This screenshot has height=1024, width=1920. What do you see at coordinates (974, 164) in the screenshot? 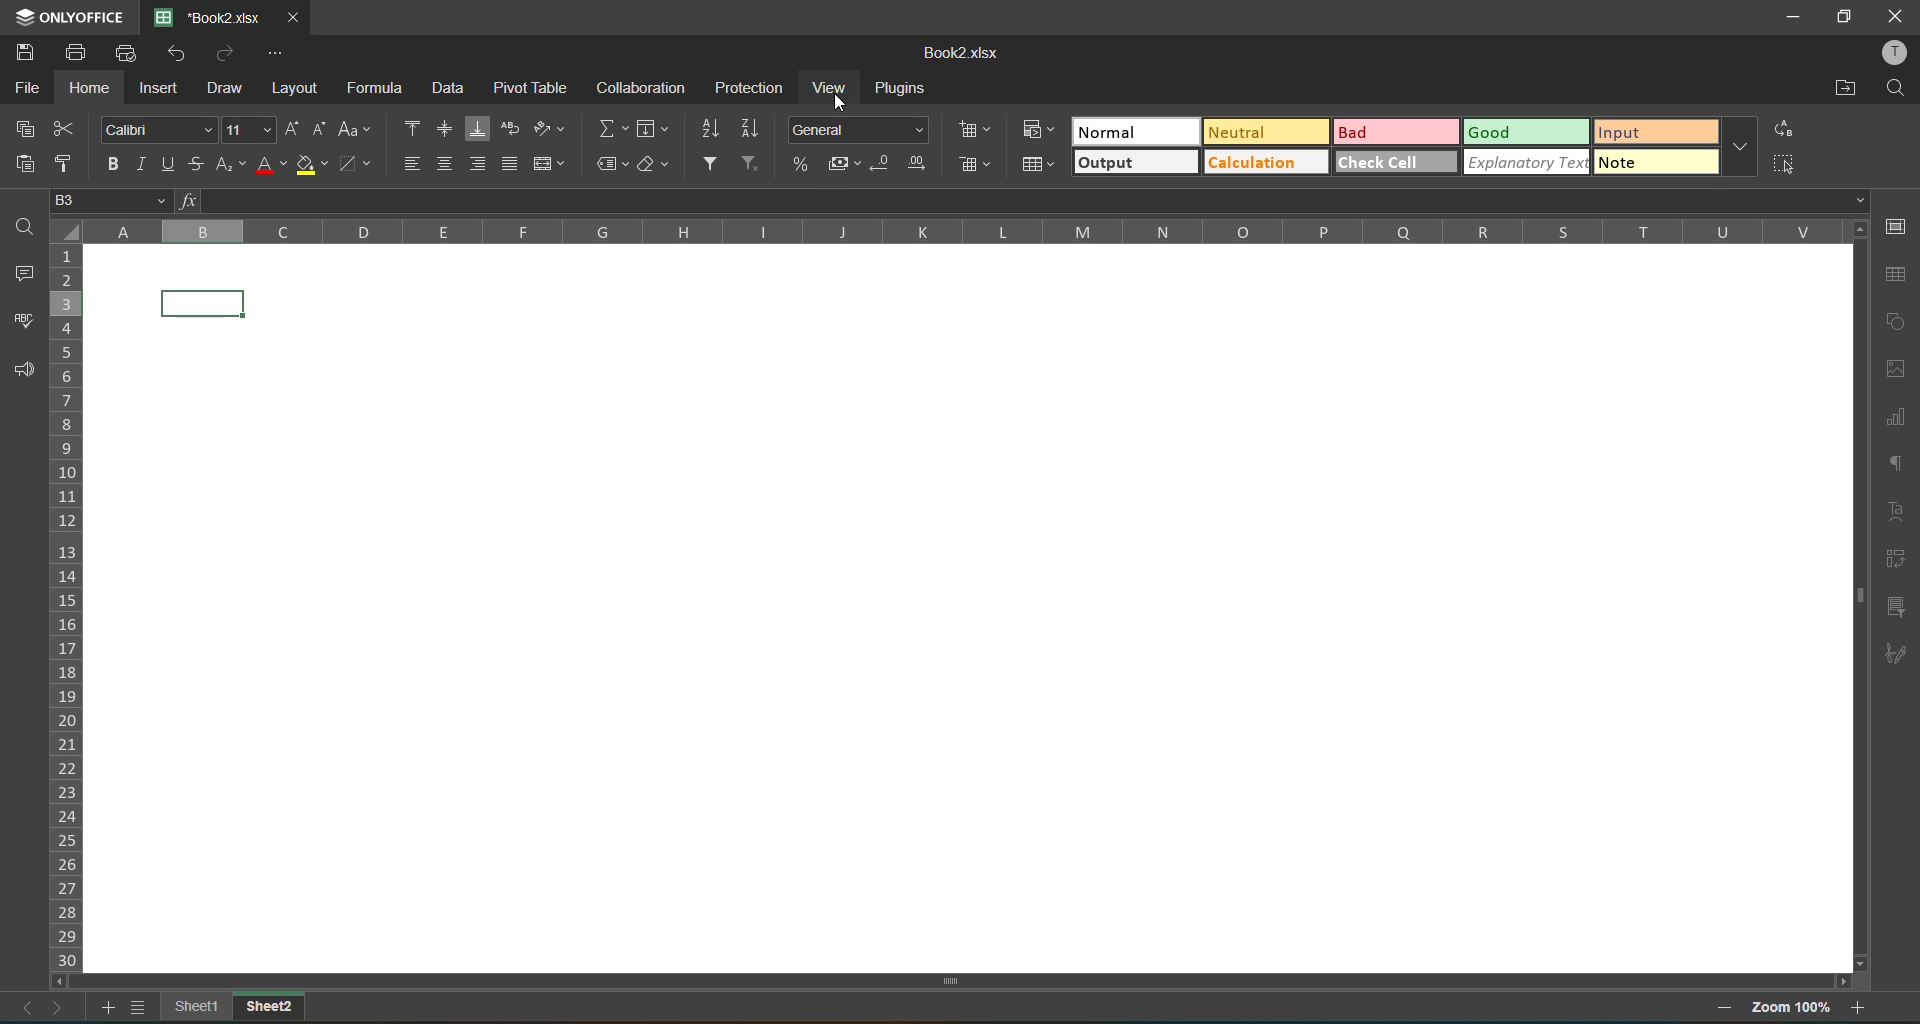
I see `delete cells` at bounding box center [974, 164].